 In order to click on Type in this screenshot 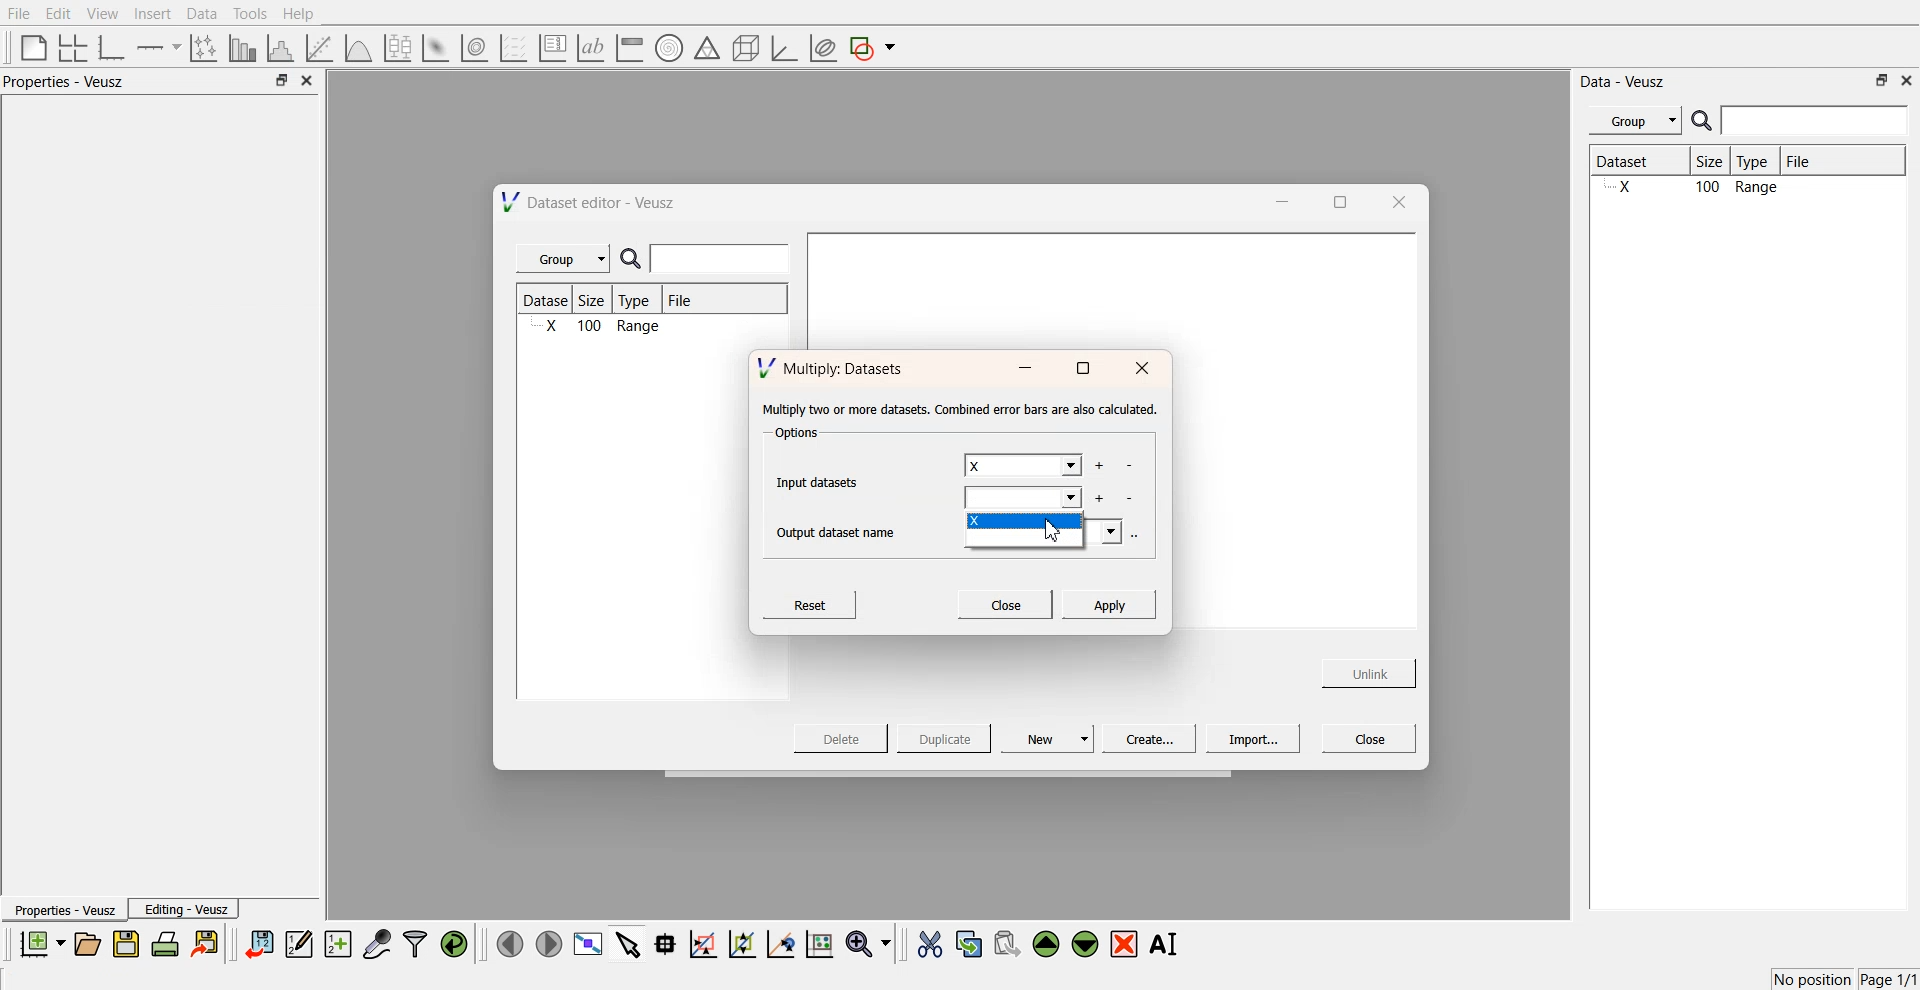, I will do `click(1758, 162)`.